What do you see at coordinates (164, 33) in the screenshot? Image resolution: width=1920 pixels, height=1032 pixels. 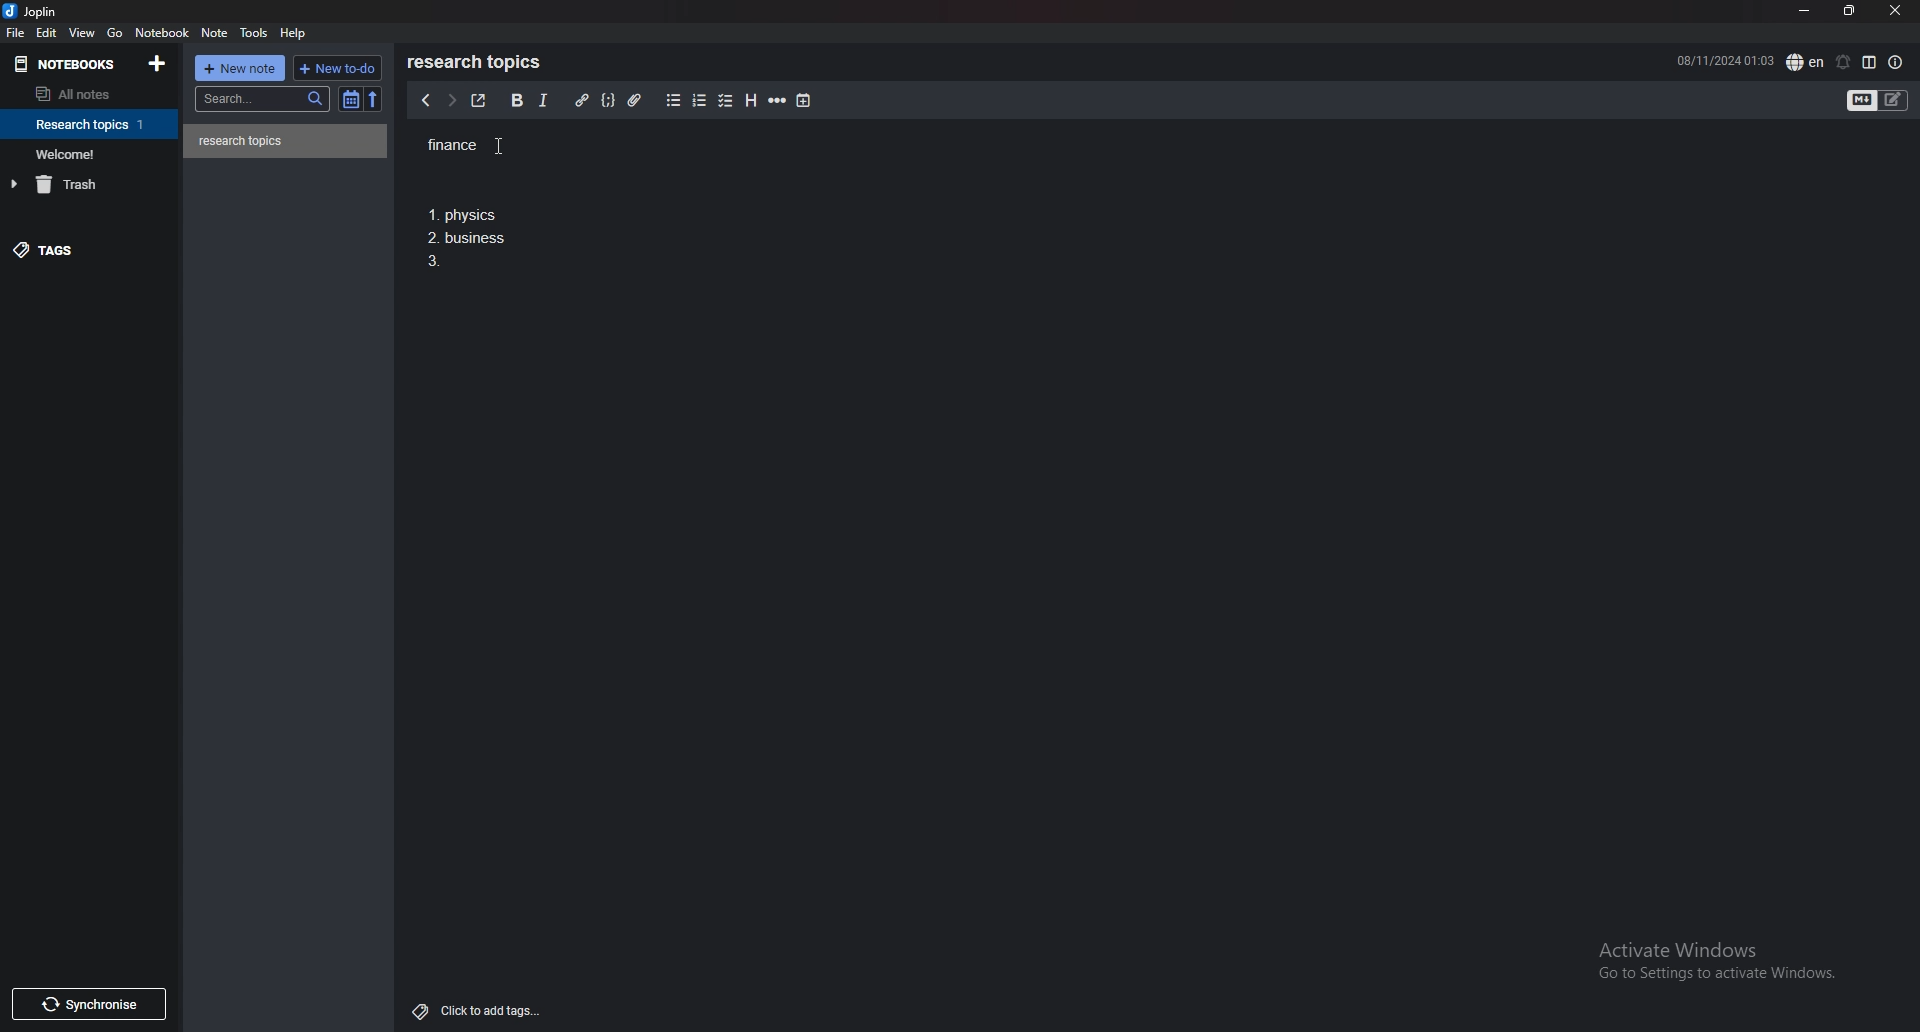 I see `notebook` at bounding box center [164, 33].